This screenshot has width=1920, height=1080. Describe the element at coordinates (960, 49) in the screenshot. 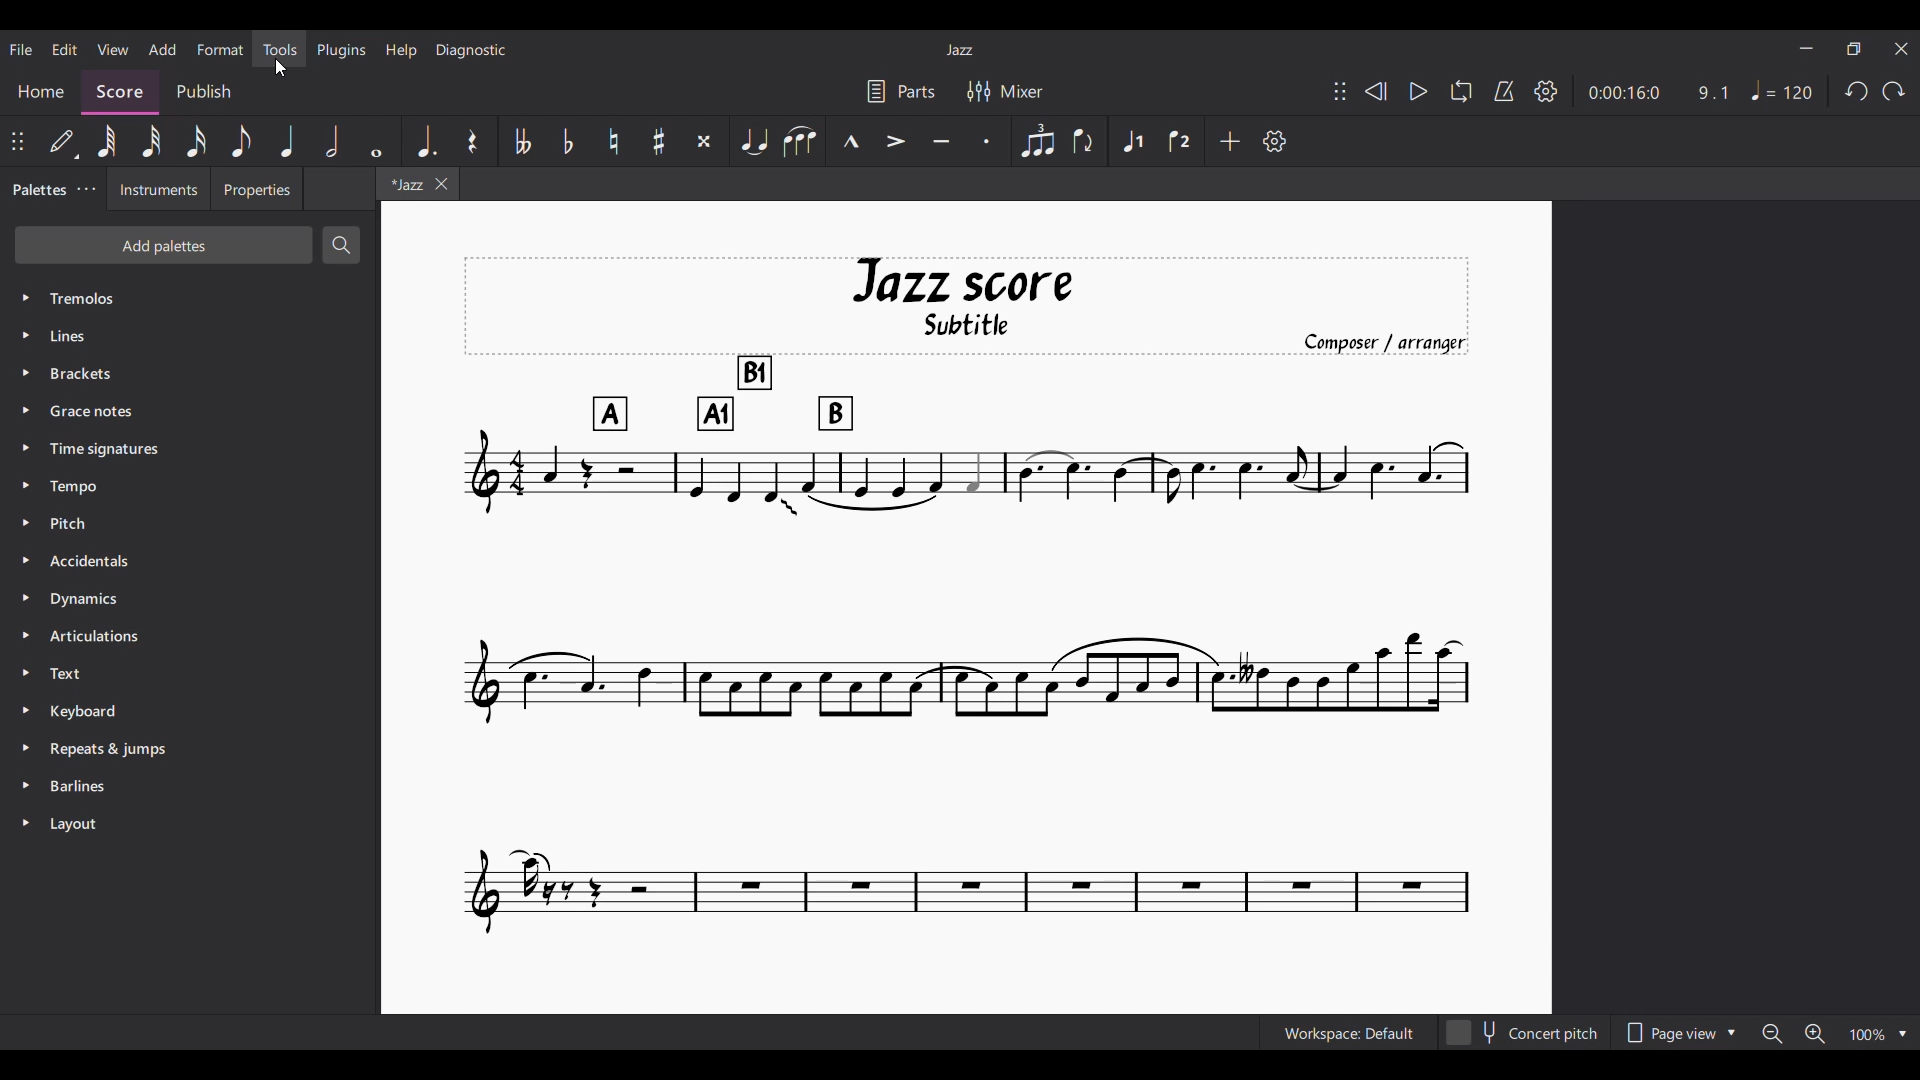

I see `Jazz` at that location.